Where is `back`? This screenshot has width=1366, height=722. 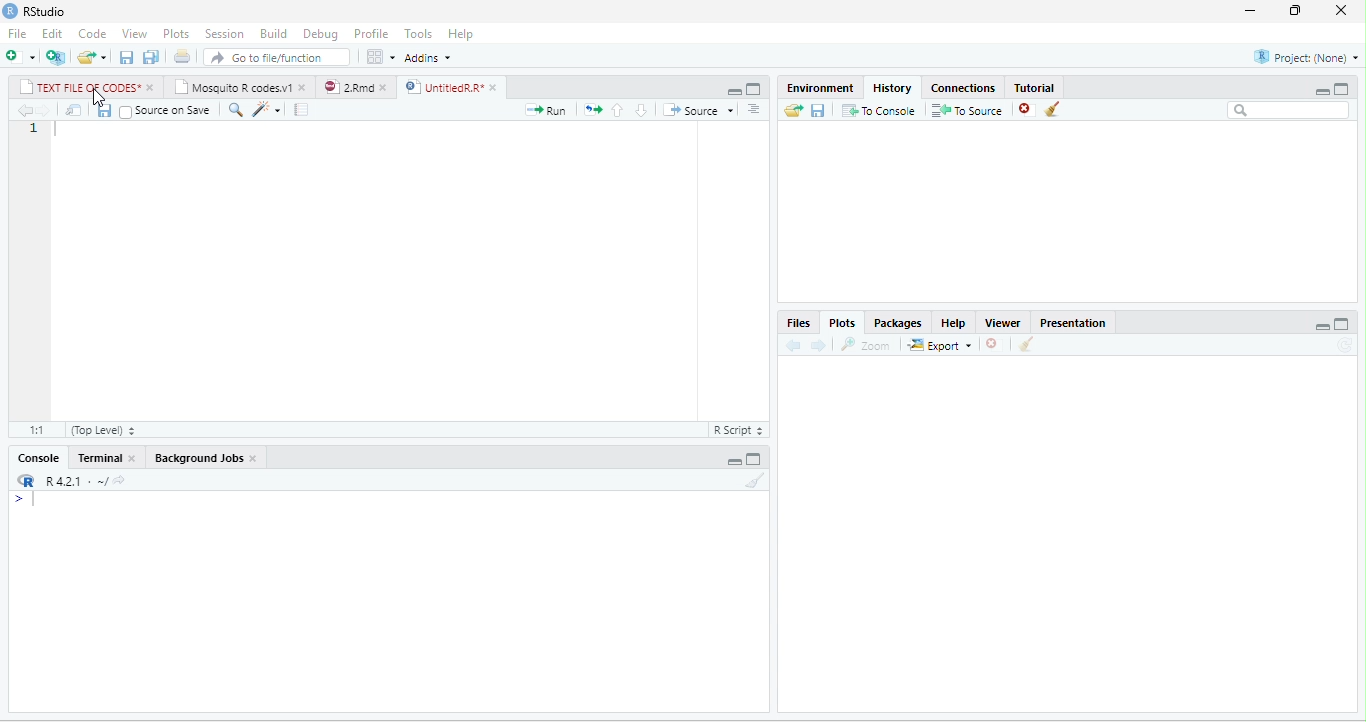 back is located at coordinates (794, 346).